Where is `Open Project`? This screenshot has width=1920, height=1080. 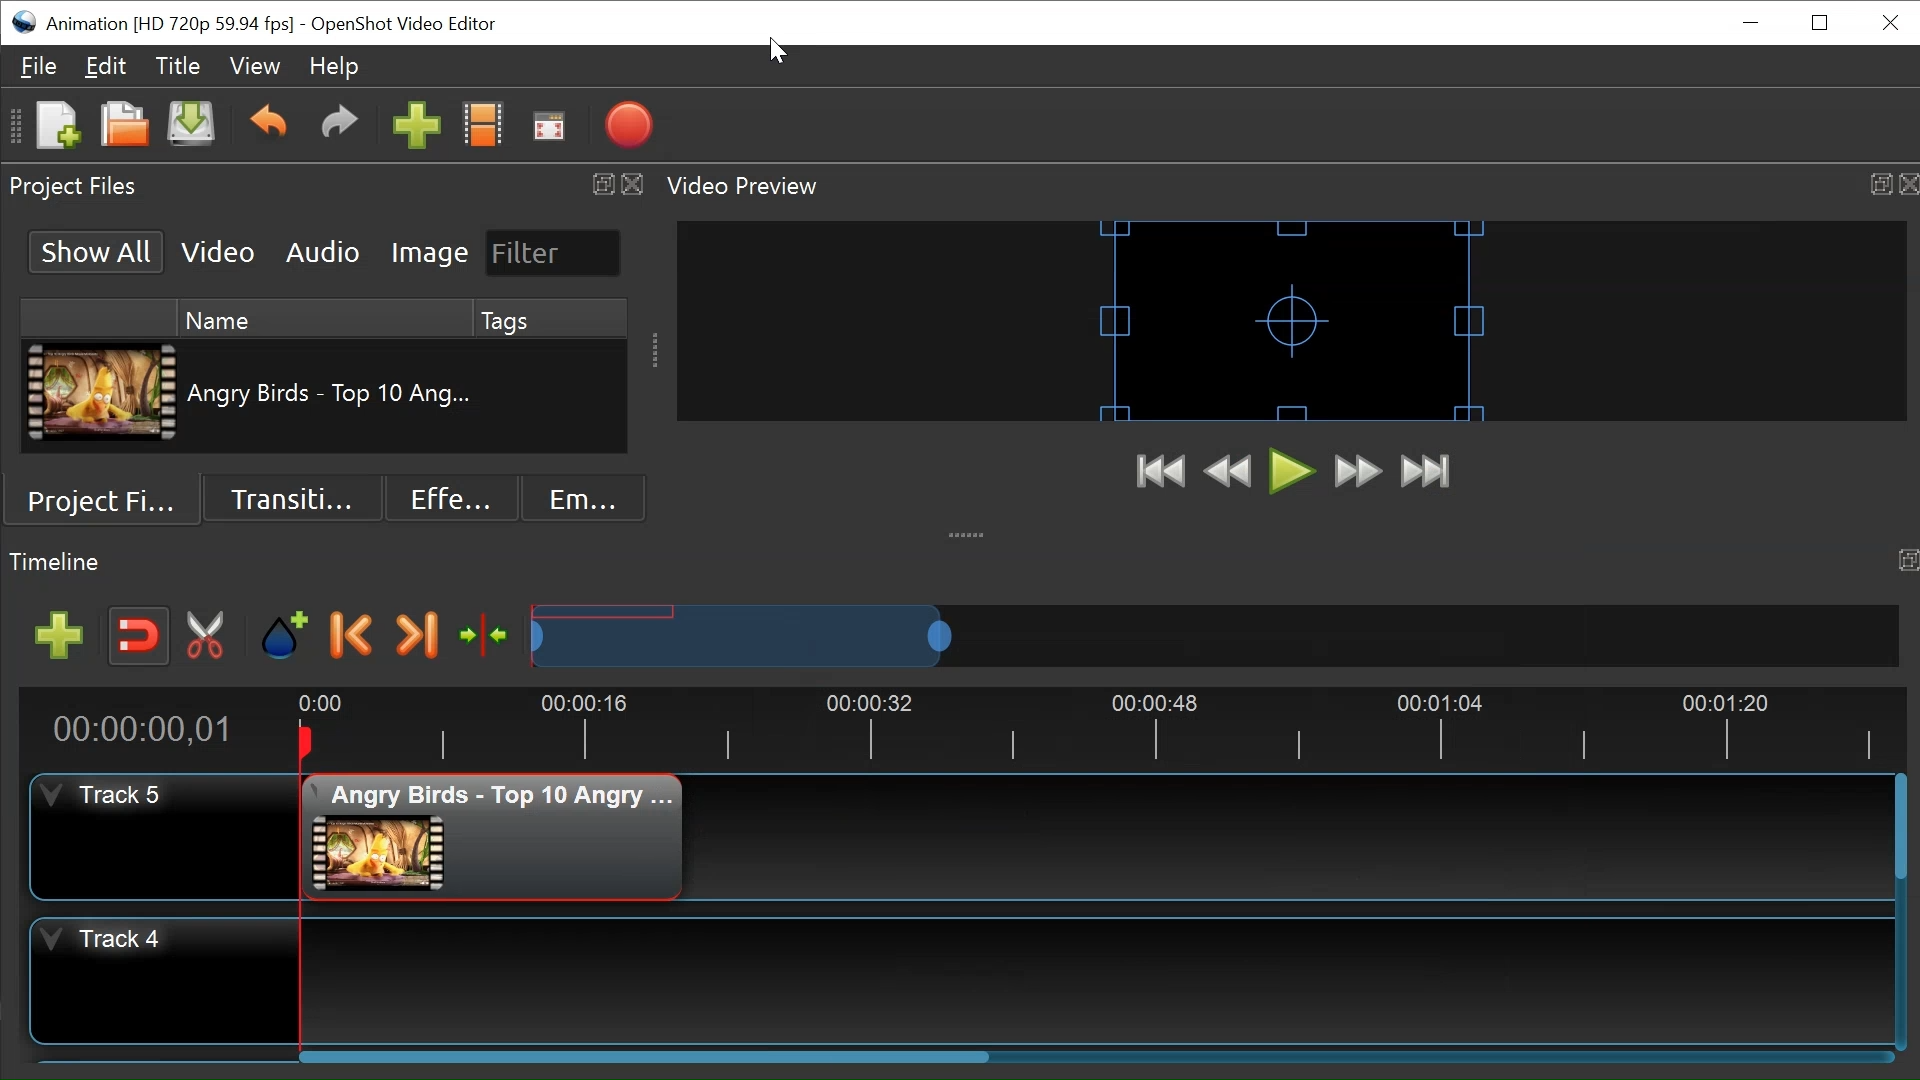 Open Project is located at coordinates (119, 127).